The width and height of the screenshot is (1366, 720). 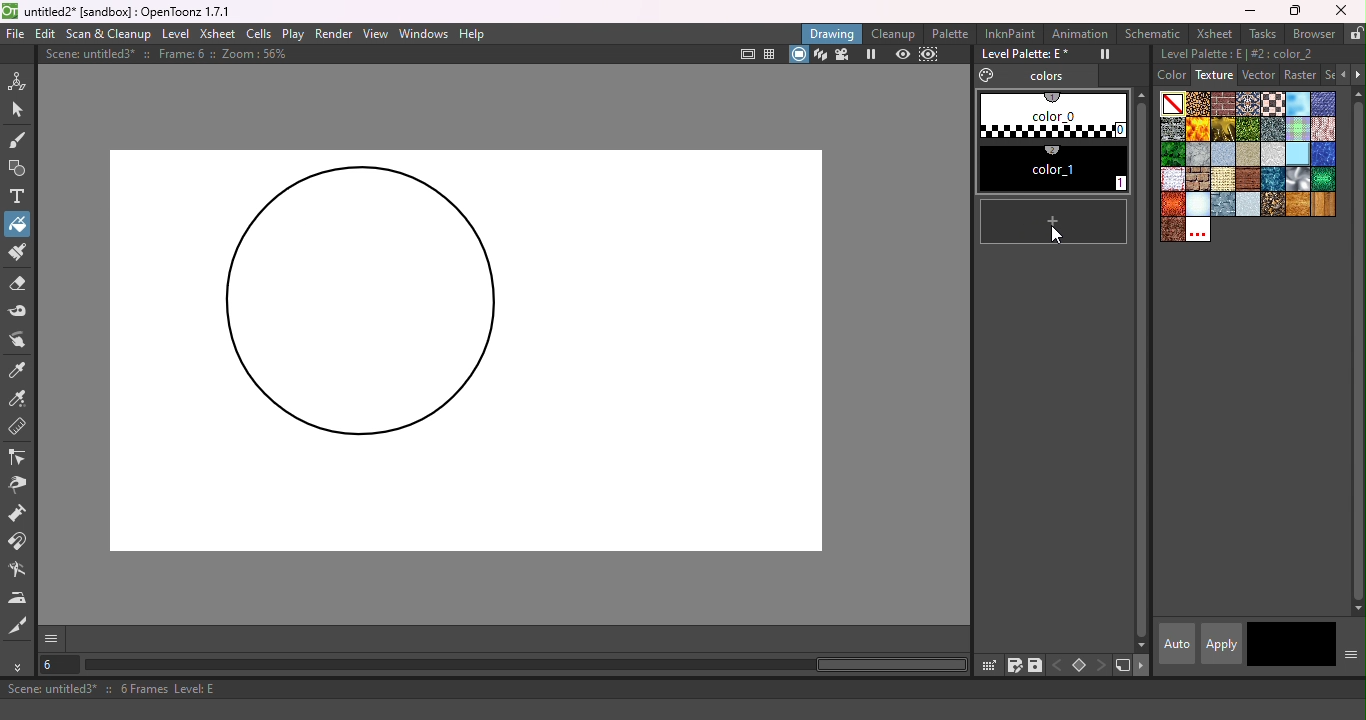 What do you see at coordinates (1172, 154) in the screenshot?
I see `leaves.bmp` at bounding box center [1172, 154].